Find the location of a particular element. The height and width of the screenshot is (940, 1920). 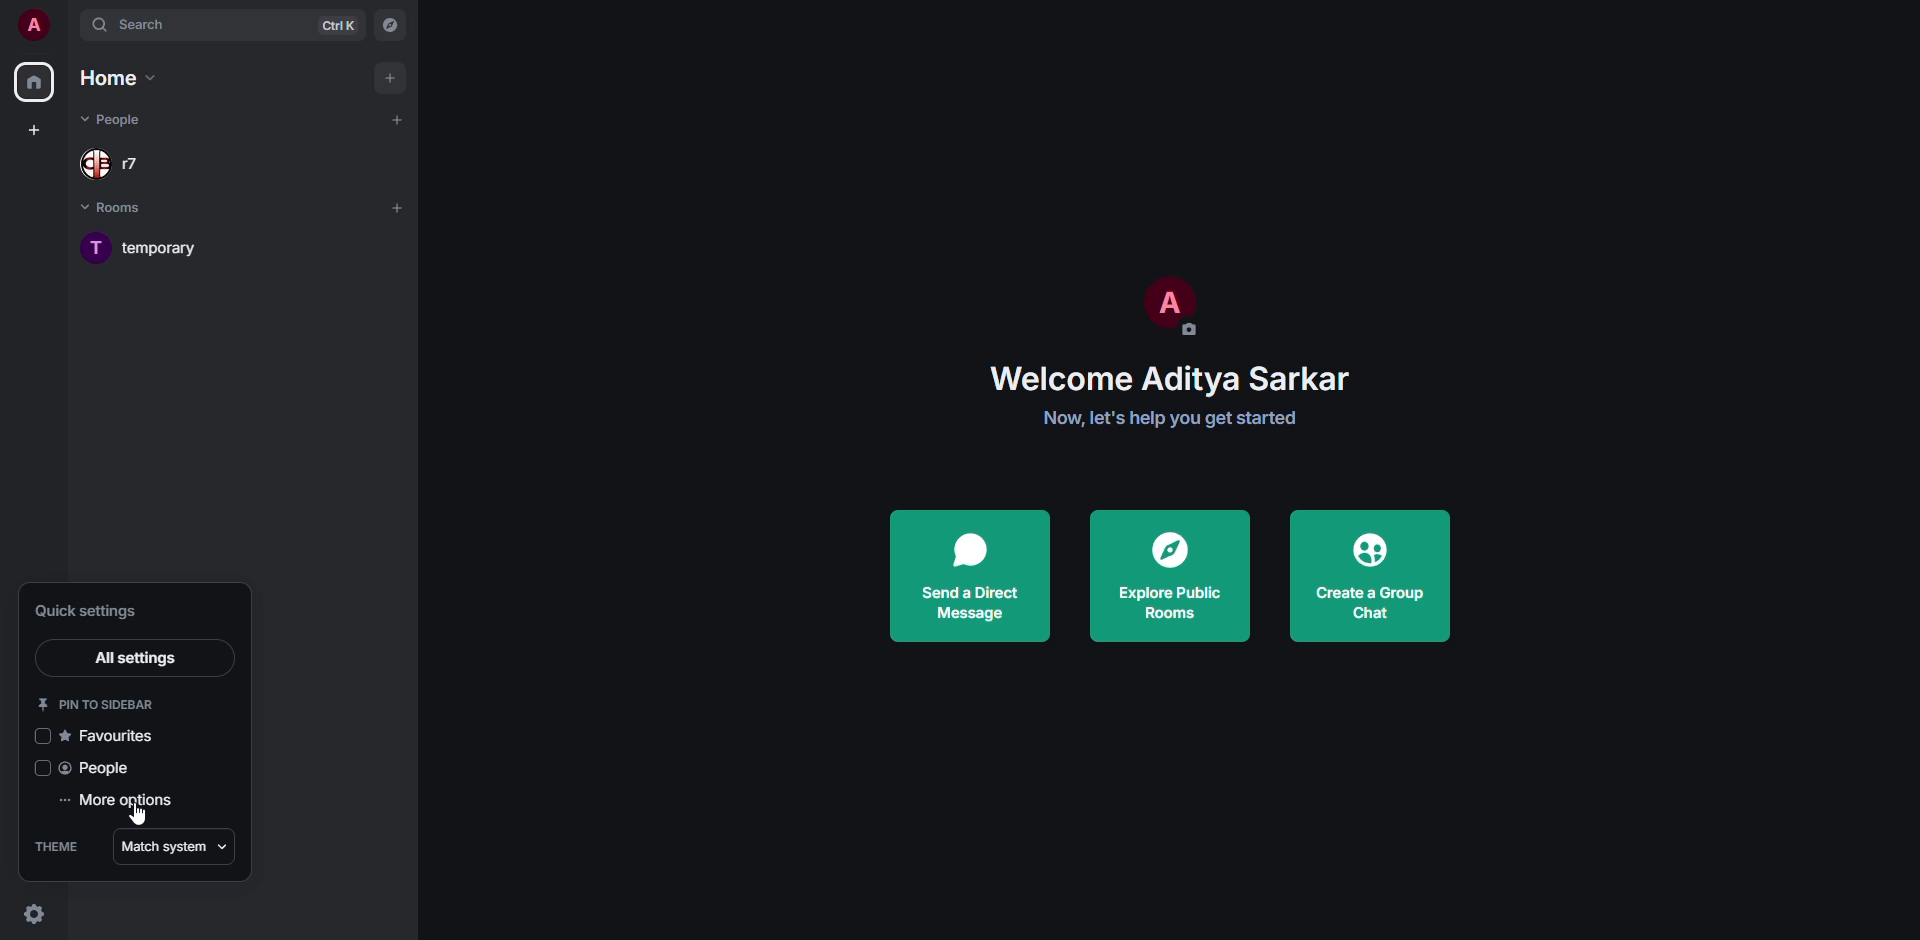

room is located at coordinates (169, 248).